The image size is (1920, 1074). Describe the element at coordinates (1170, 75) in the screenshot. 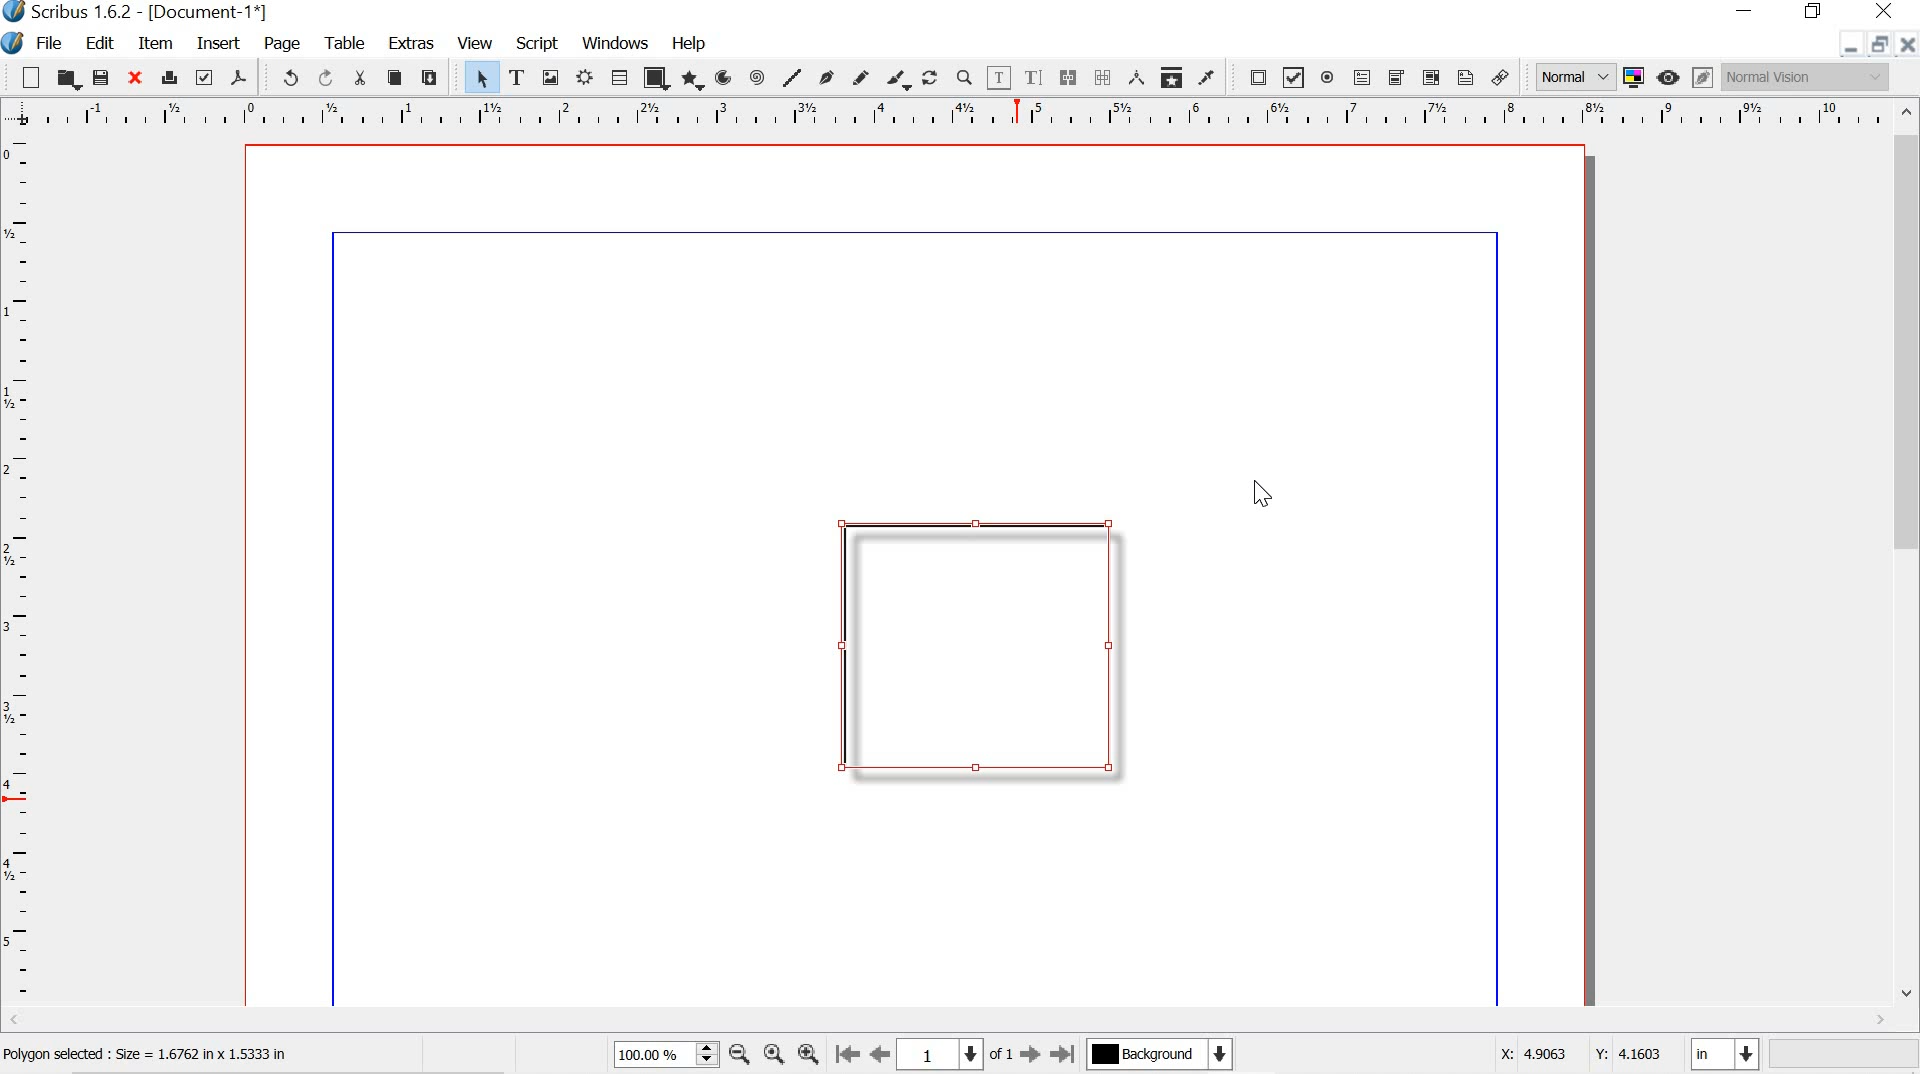

I see `copy item properties` at that location.